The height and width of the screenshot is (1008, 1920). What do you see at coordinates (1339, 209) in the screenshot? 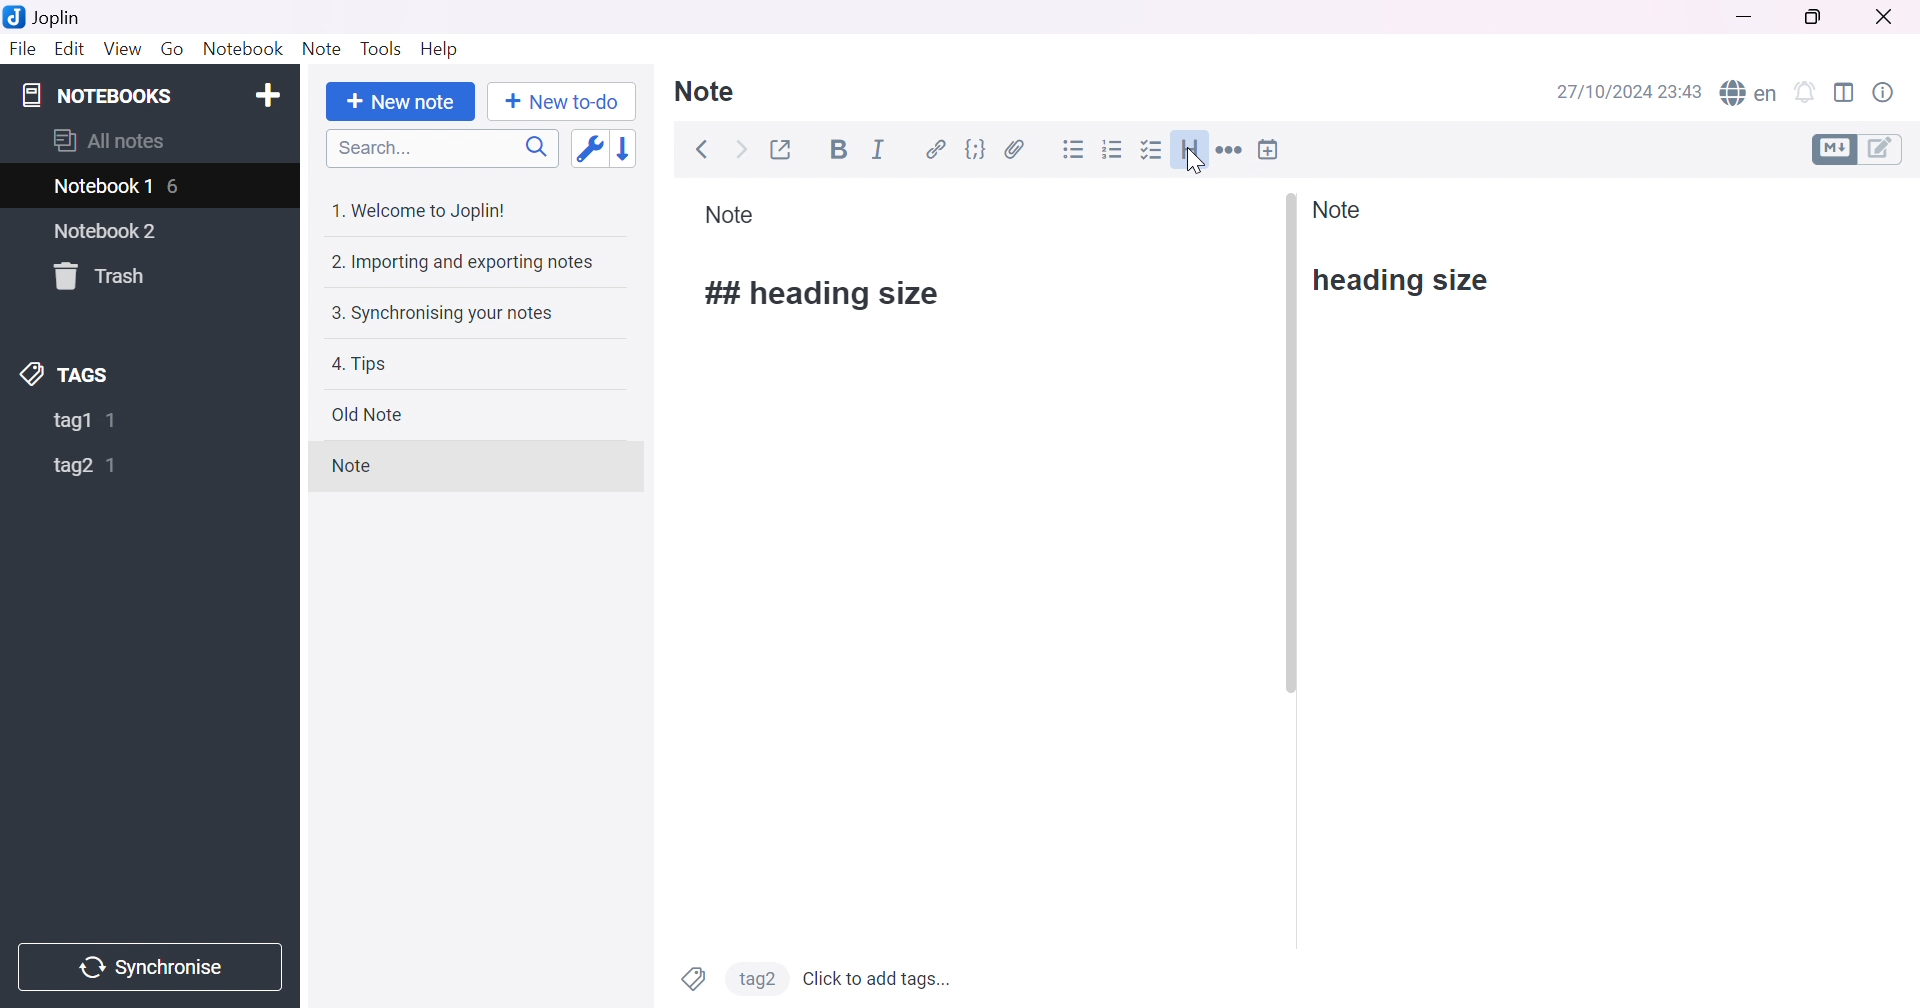
I see `Note` at bounding box center [1339, 209].